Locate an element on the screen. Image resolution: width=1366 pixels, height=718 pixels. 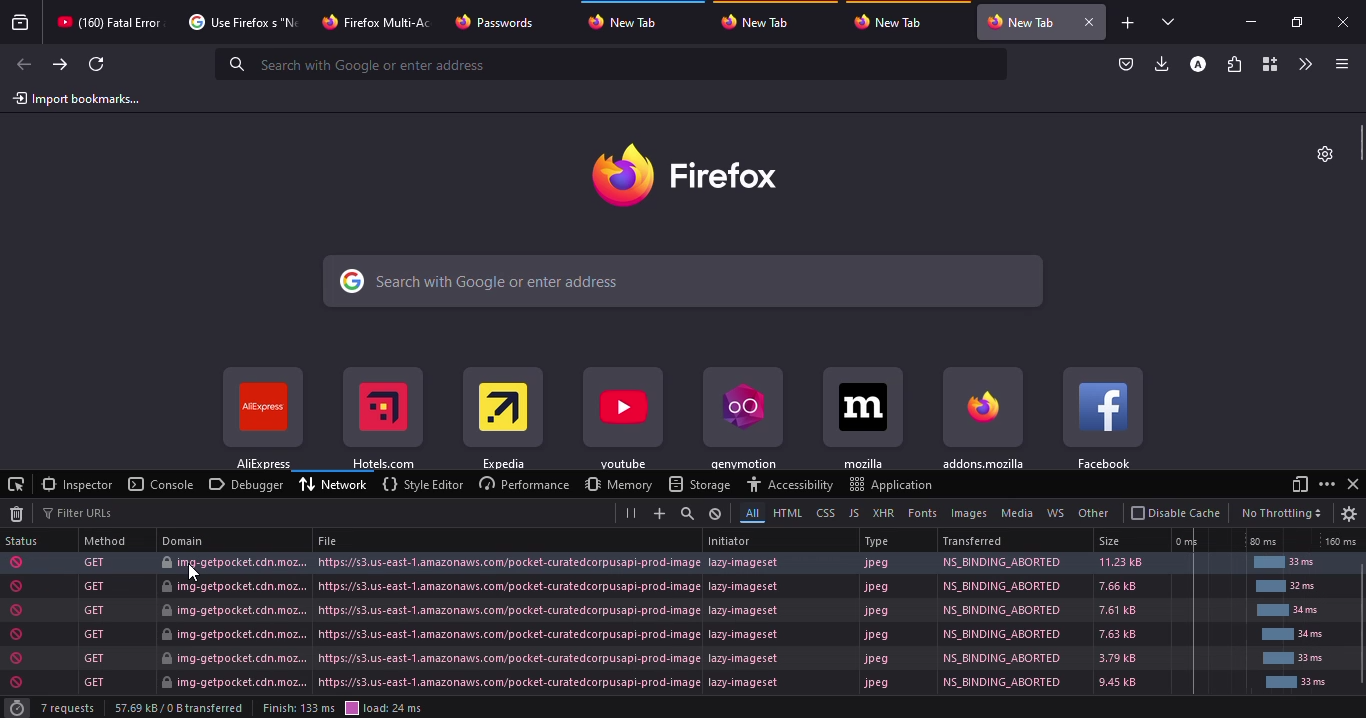
performance is located at coordinates (521, 483).